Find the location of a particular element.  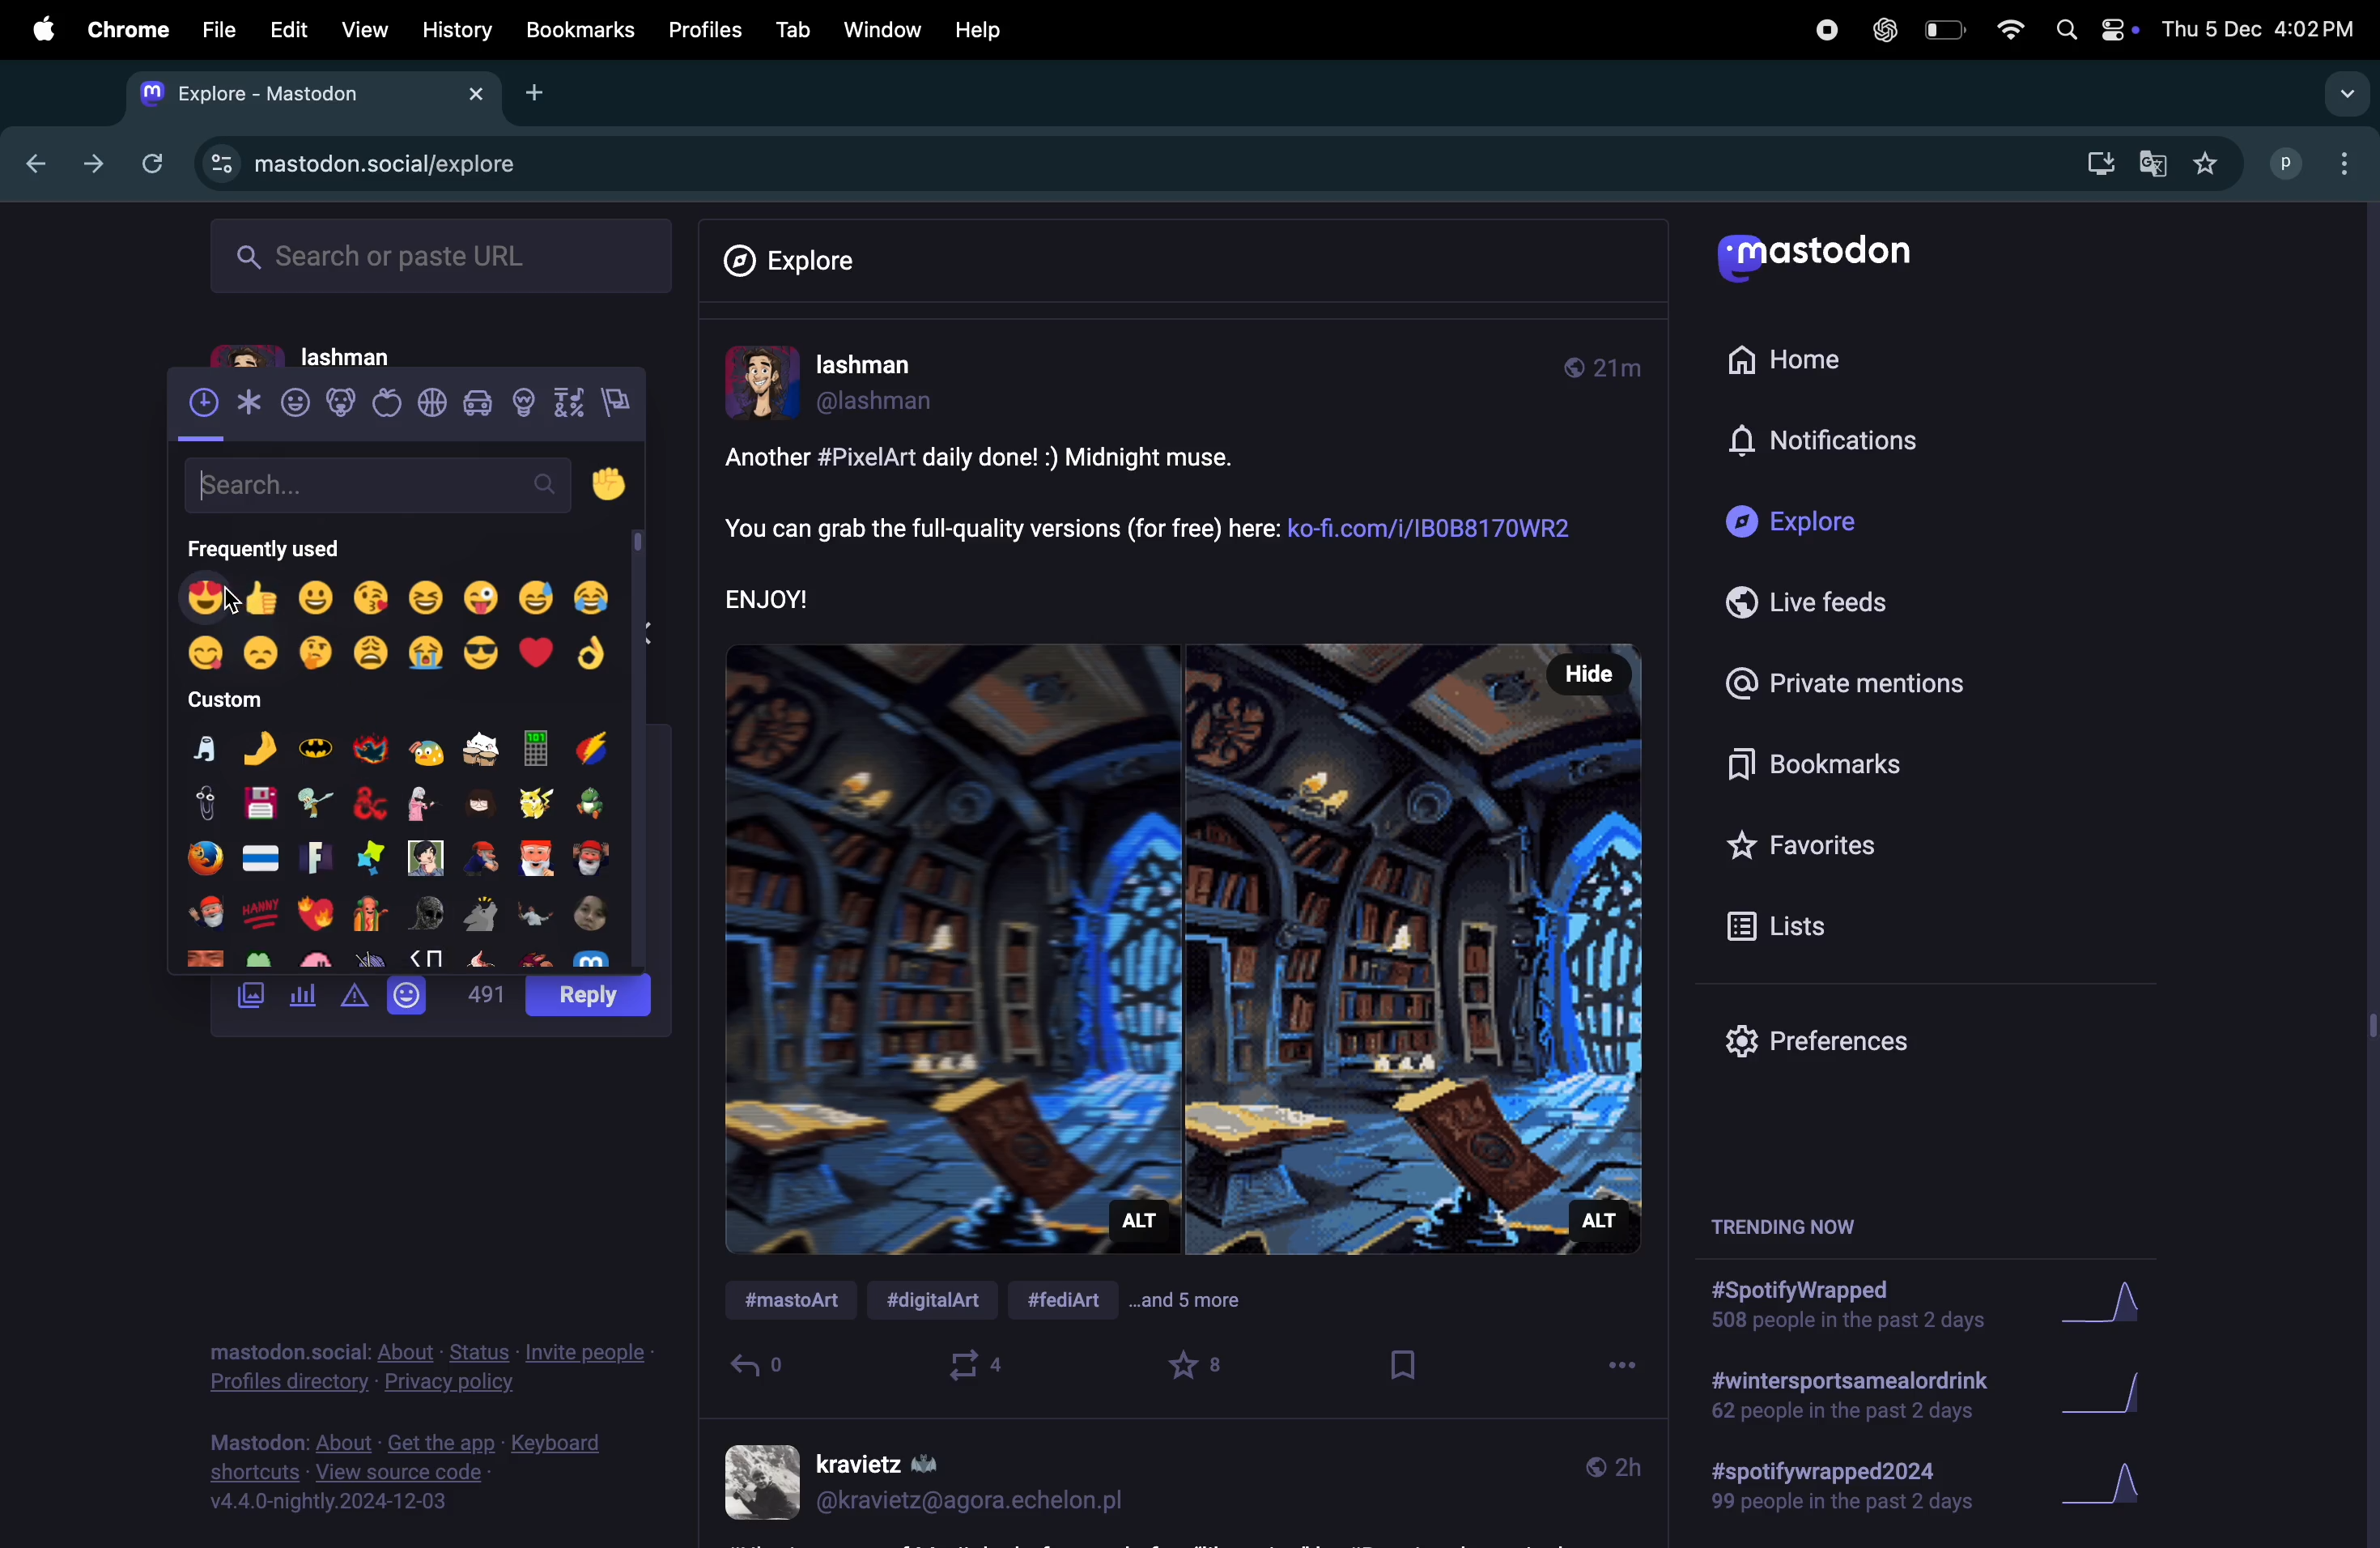

#mastdon is located at coordinates (795, 1303).